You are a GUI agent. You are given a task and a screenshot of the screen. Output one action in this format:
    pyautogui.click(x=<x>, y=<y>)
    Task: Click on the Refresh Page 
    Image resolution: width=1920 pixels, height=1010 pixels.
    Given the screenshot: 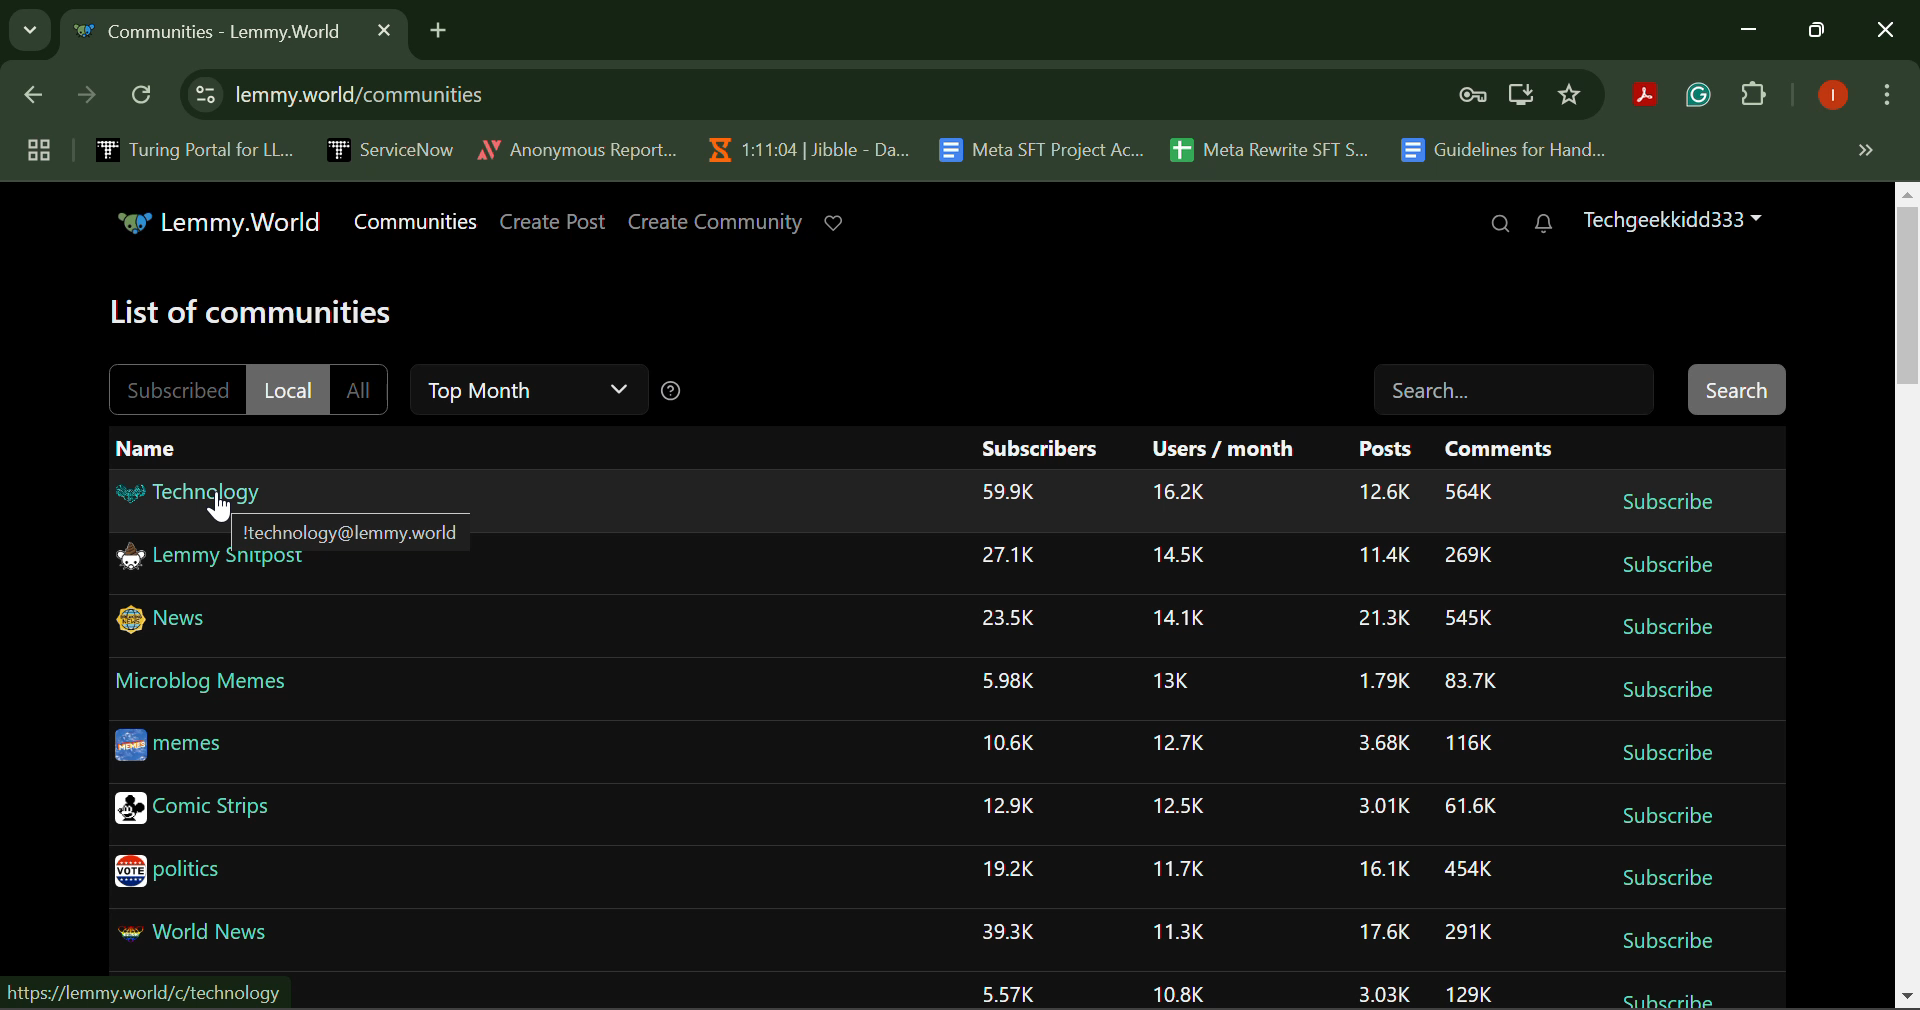 What is the action you would take?
    pyautogui.click(x=144, y=96)
    